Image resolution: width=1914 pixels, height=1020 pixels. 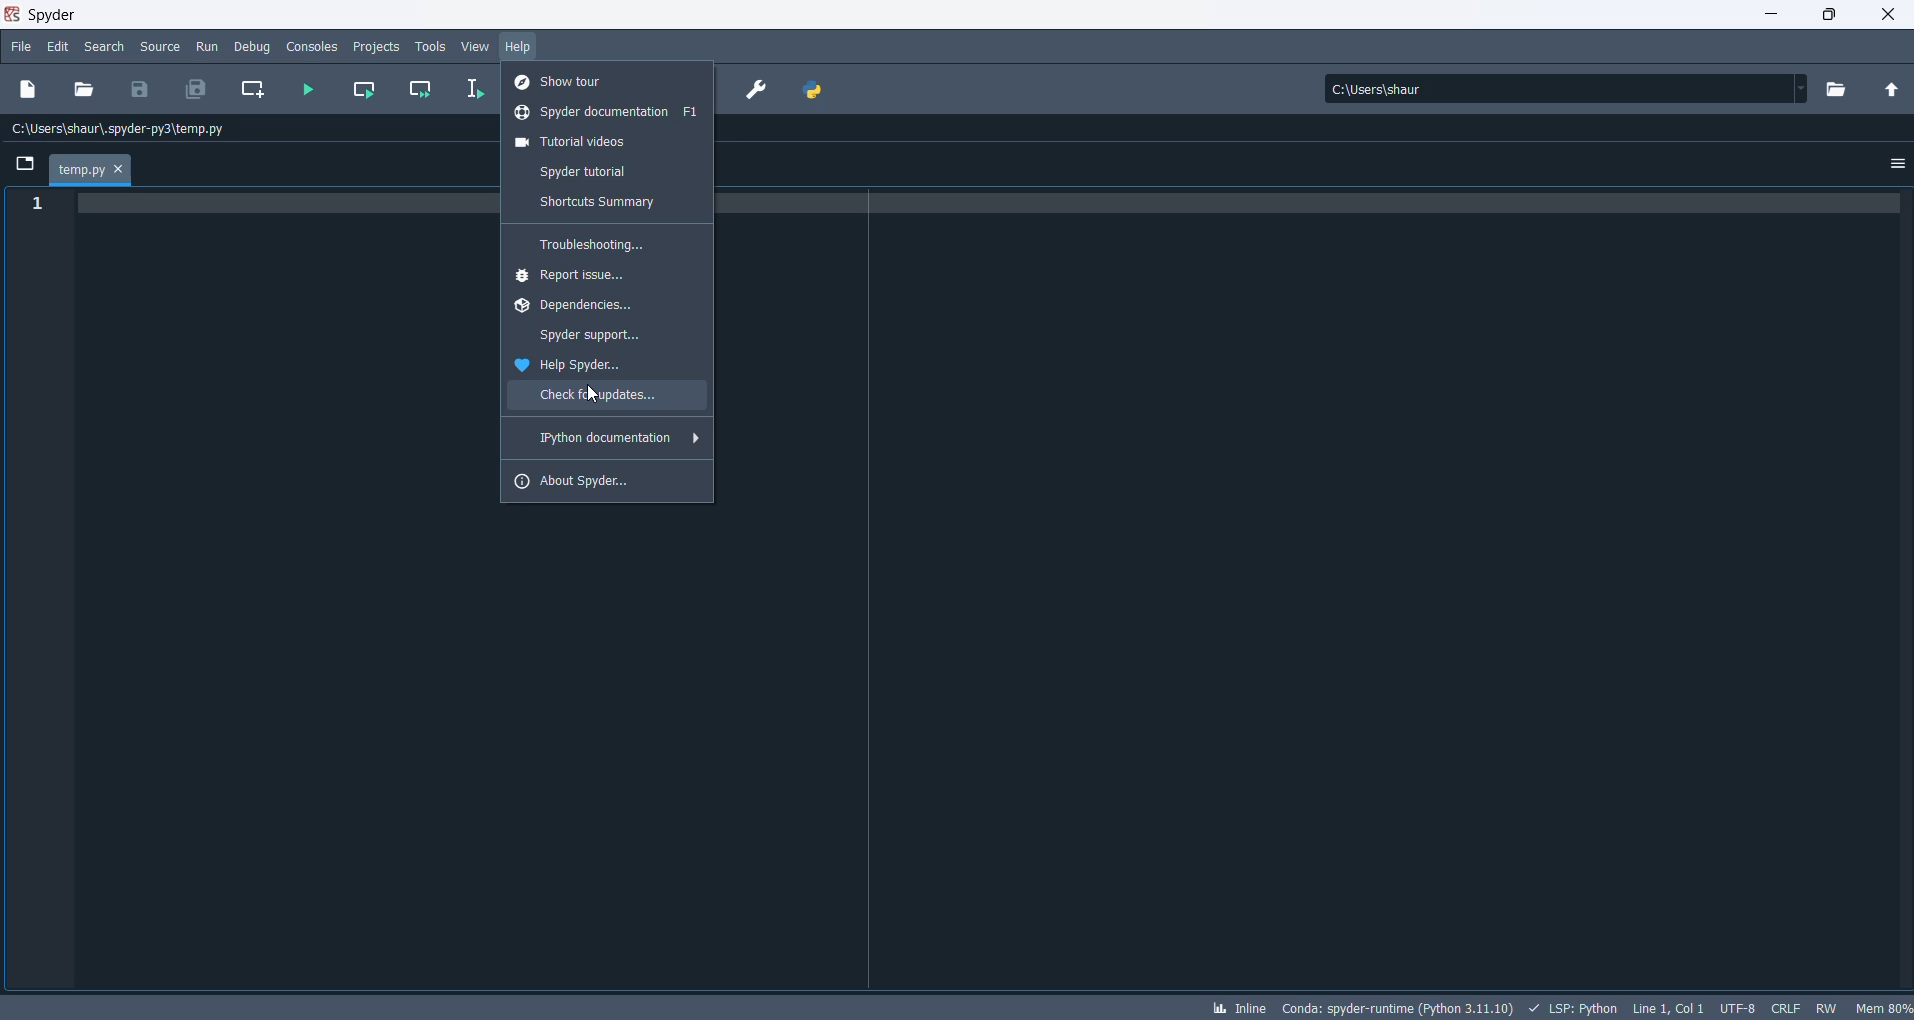 What do you see at coordinates (1894, 168) in the screenshot?
I see `options` at bounding box center [1894, 168].